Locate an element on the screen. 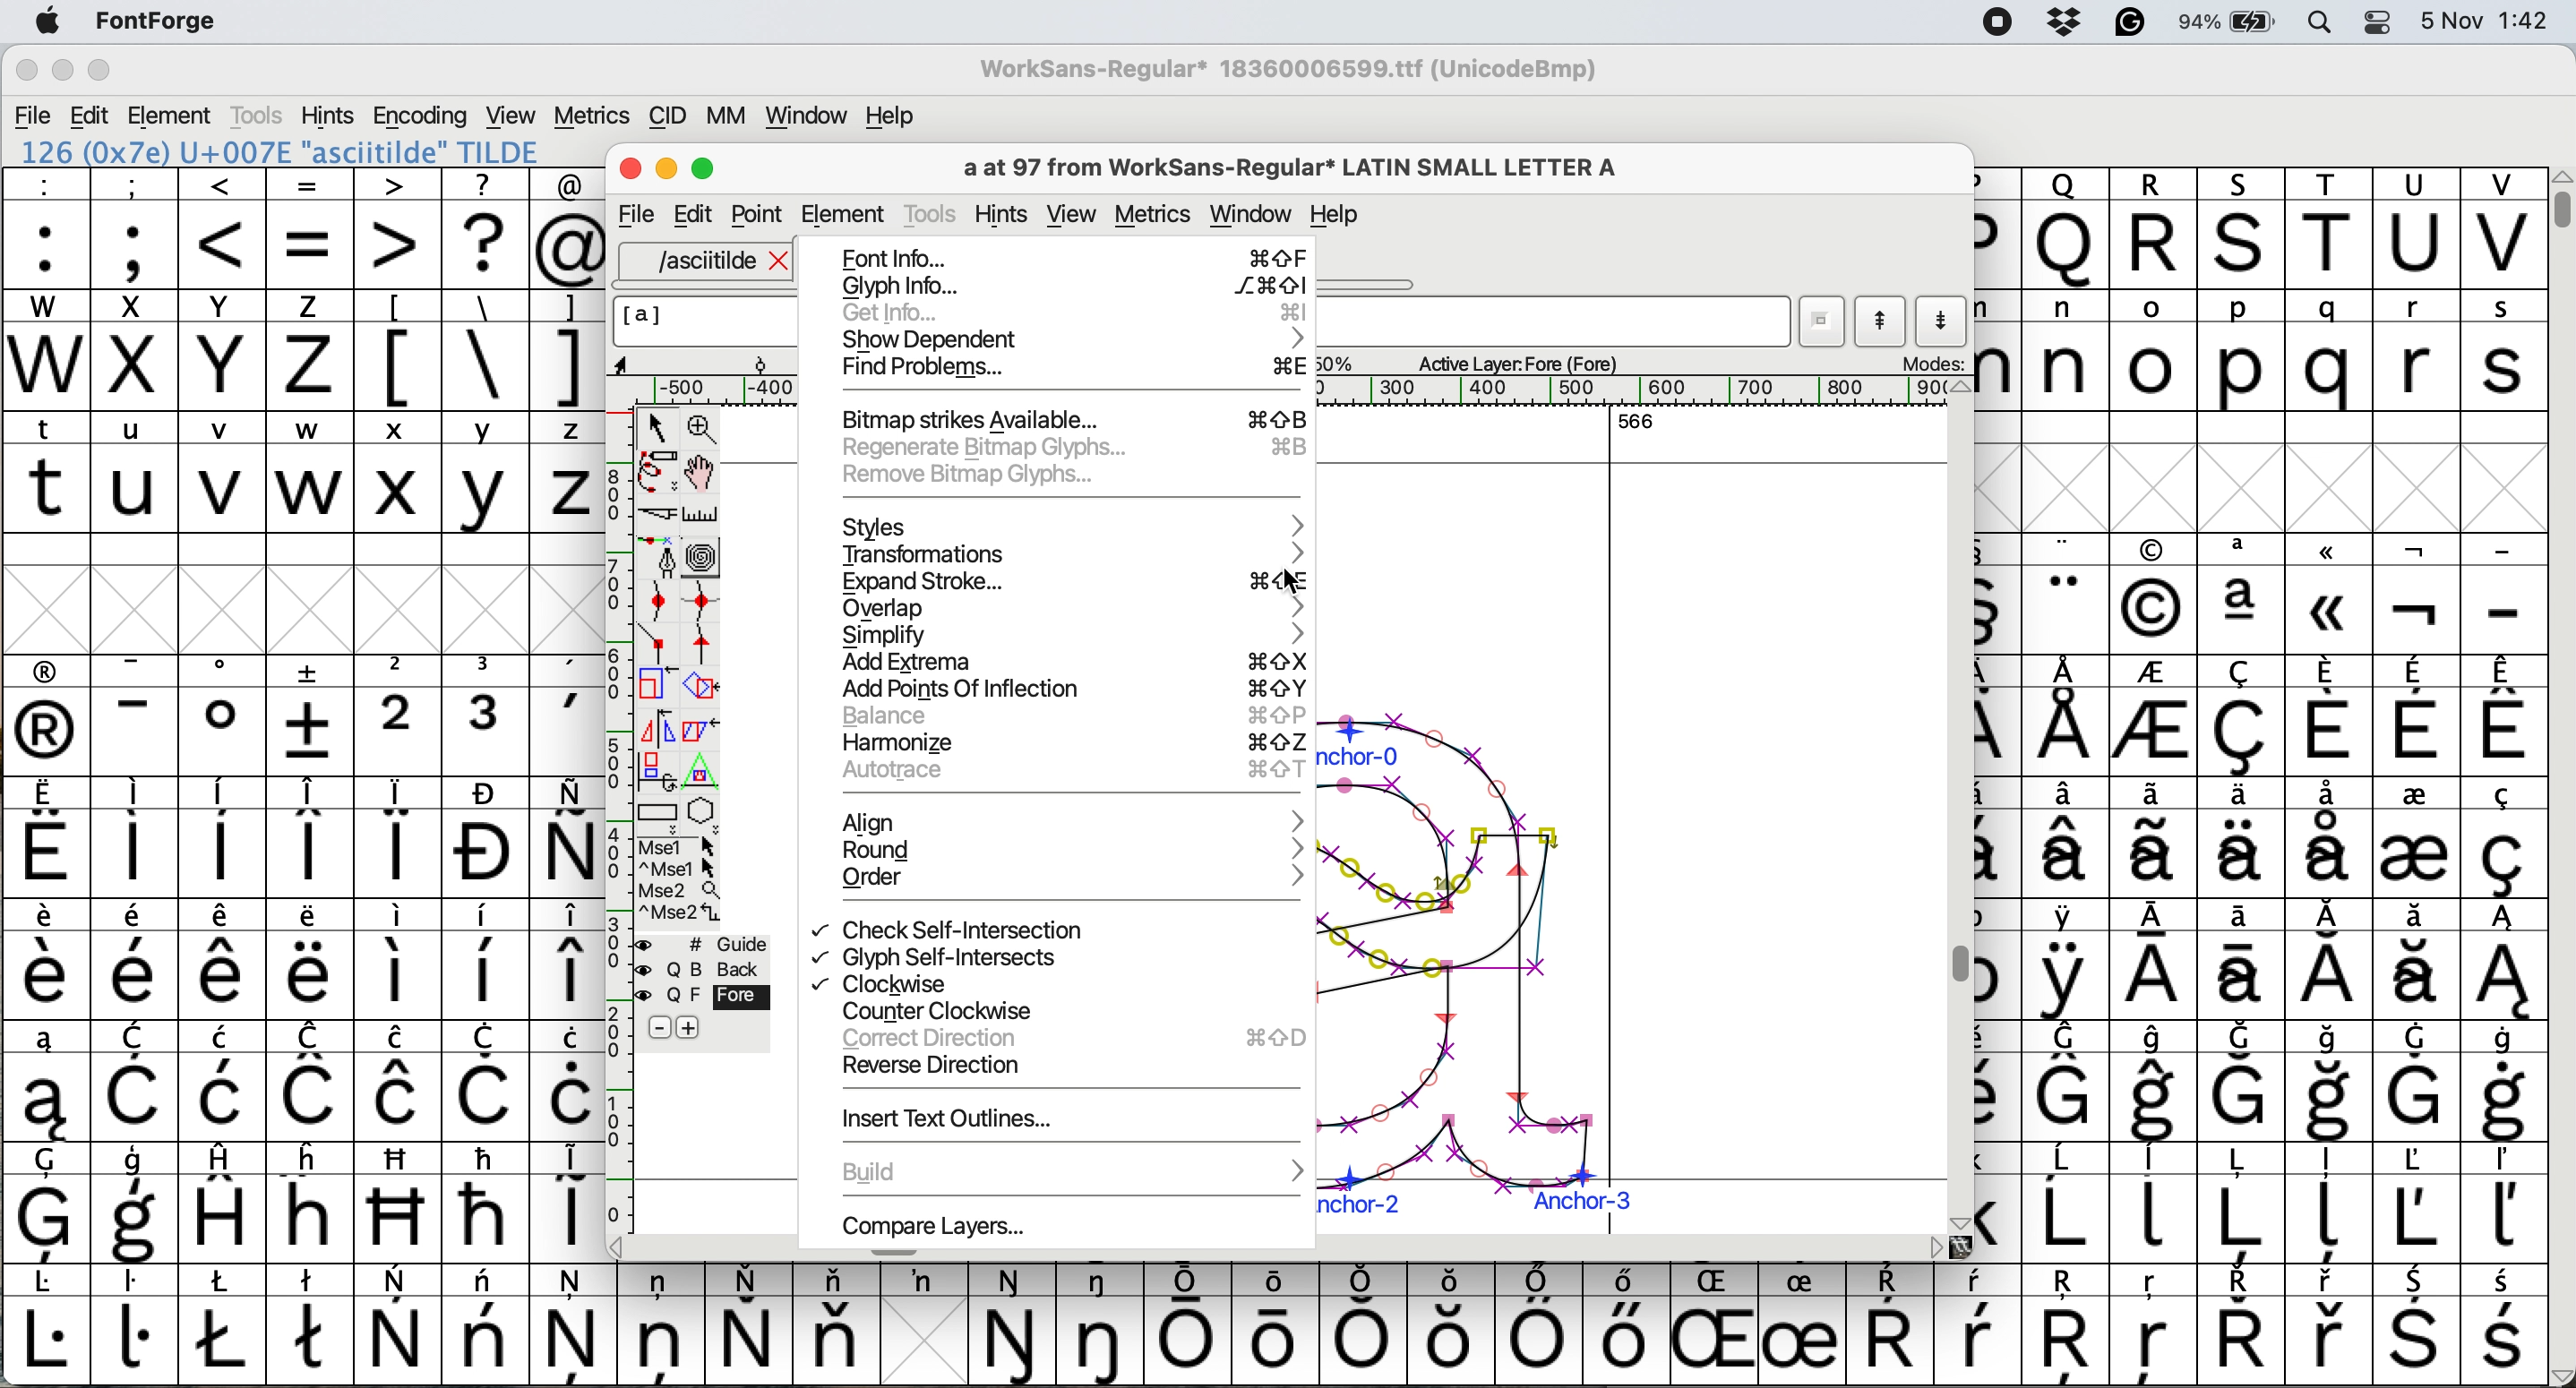 The width and height of the screenshot is (2576, 1388). Help is located at coordinates (1334, 217).